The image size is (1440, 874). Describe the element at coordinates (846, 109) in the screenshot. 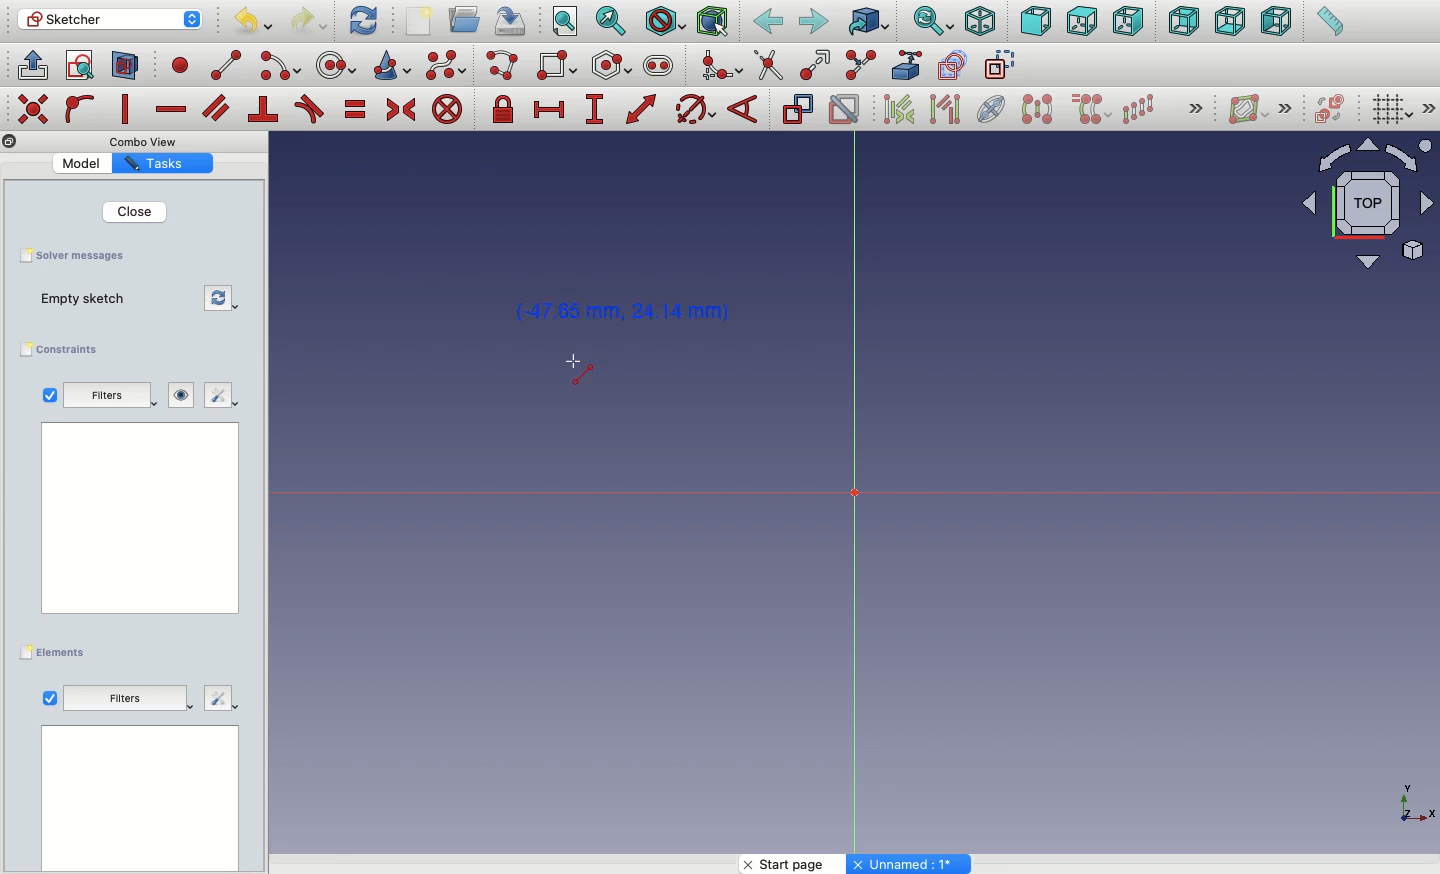

I see `Activate/deactivate constraint` at that location.